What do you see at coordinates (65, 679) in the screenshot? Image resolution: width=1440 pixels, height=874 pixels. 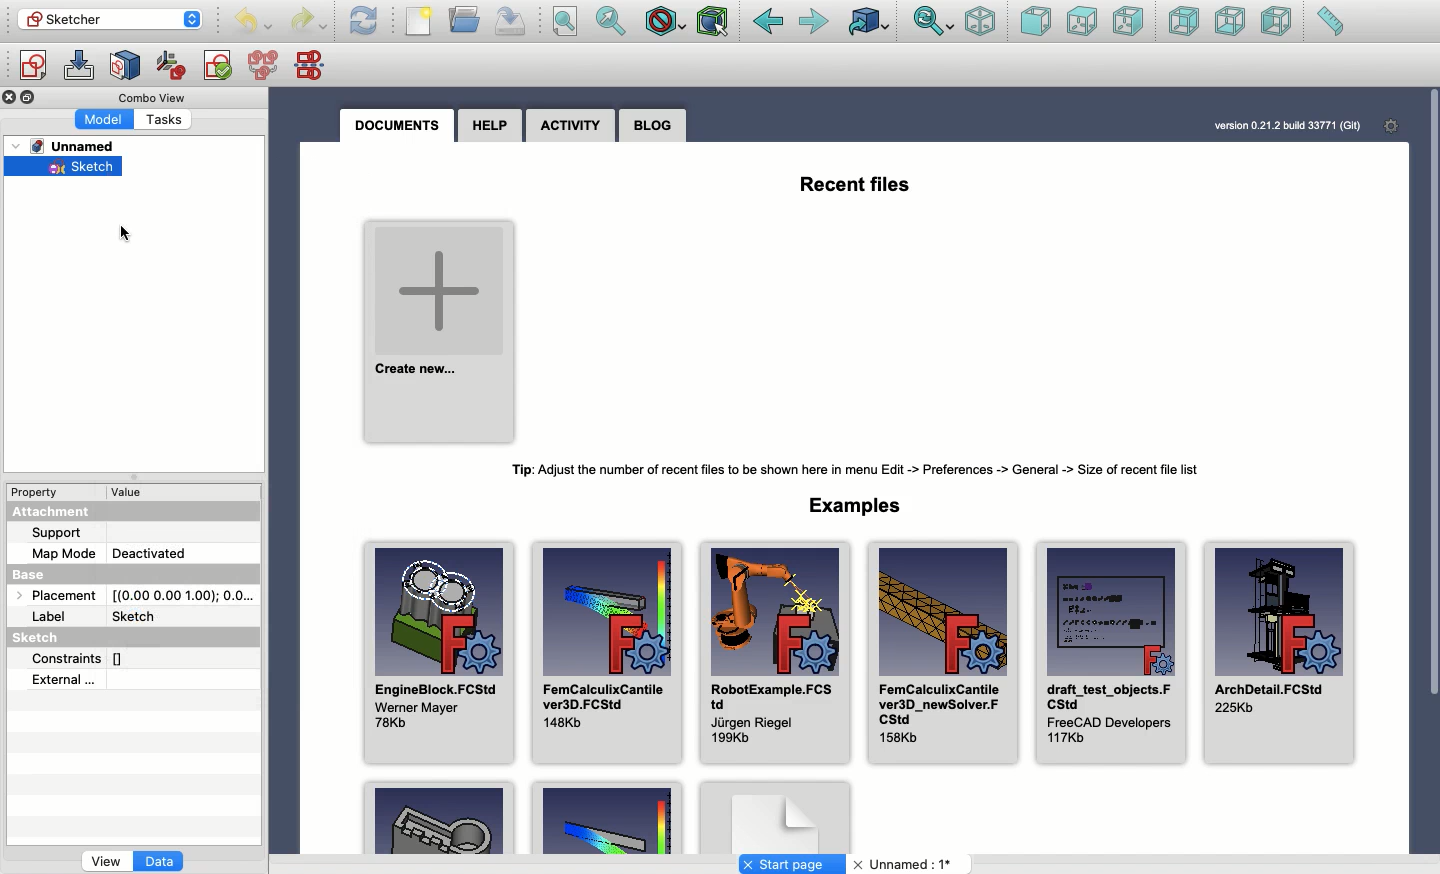 I see `External ` at bounding box center [65, 679].